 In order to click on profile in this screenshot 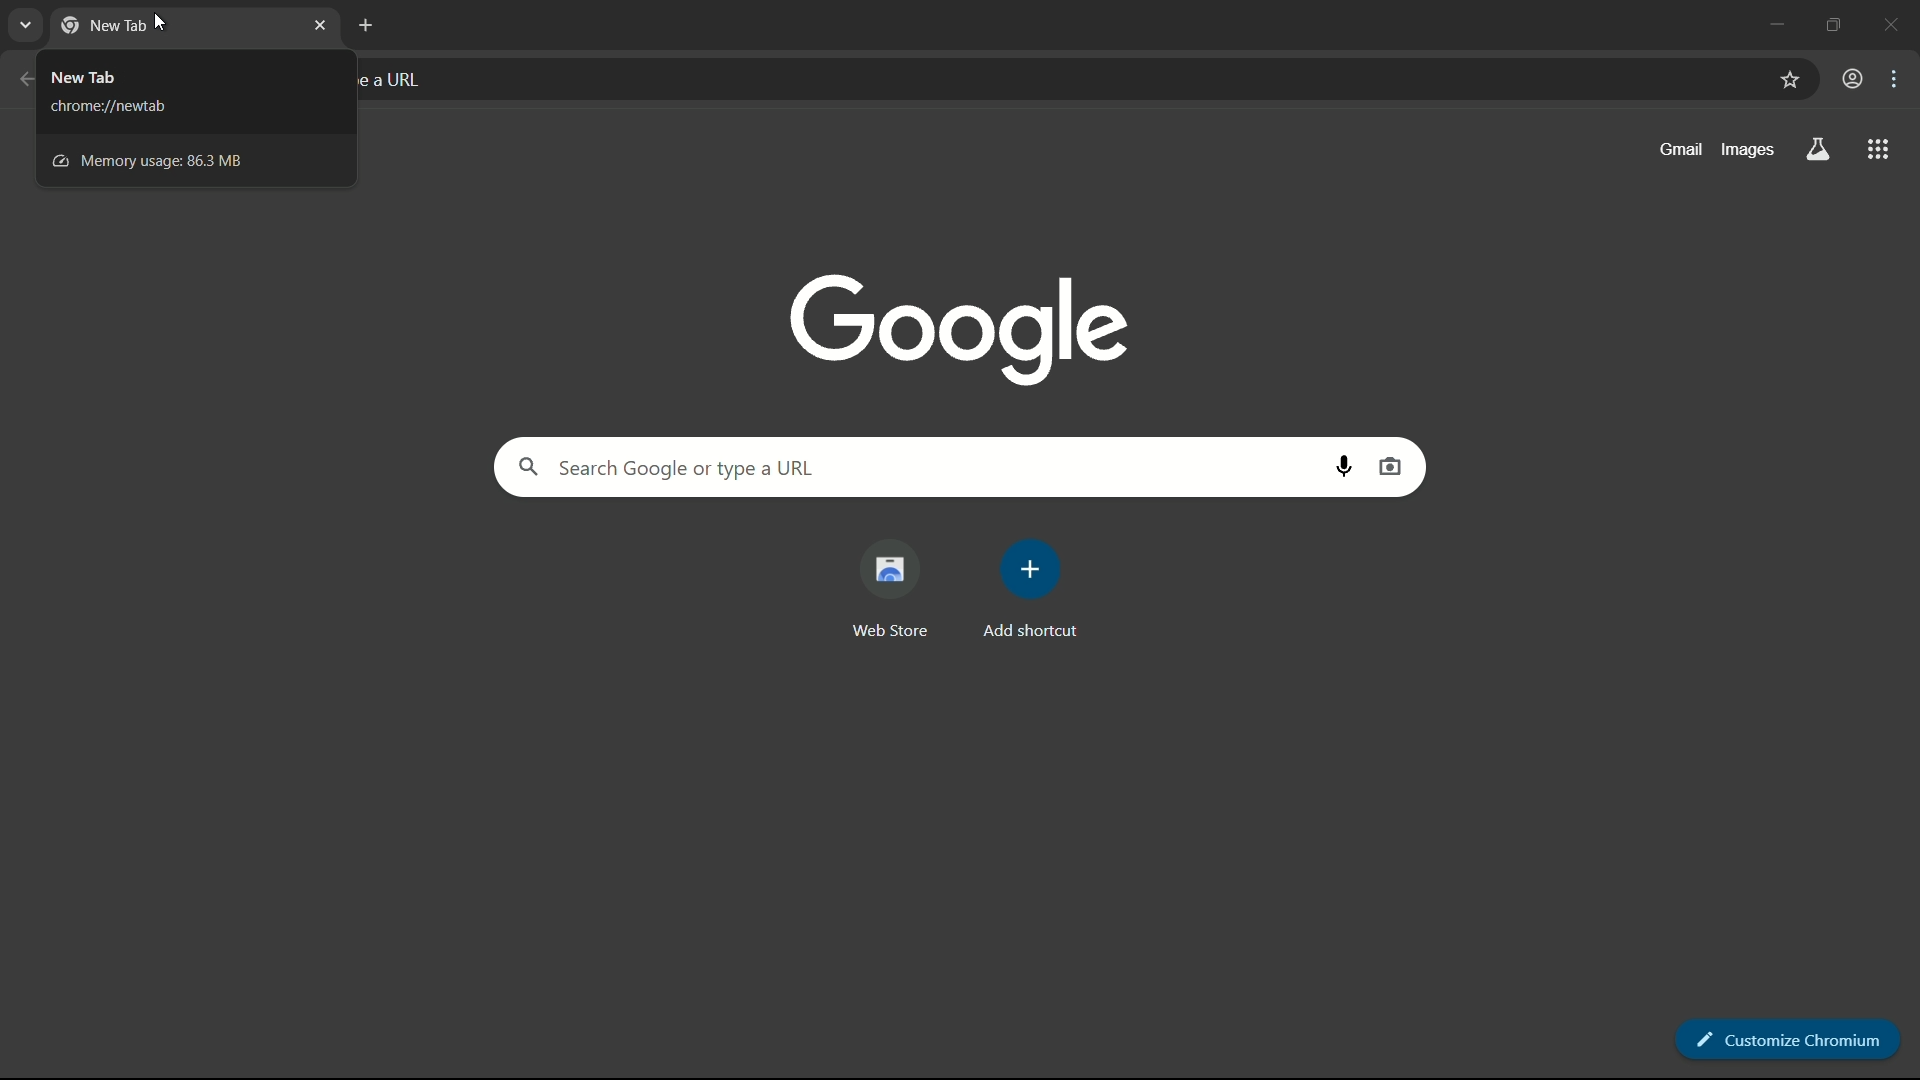, I will do `click(1853, 79)`.